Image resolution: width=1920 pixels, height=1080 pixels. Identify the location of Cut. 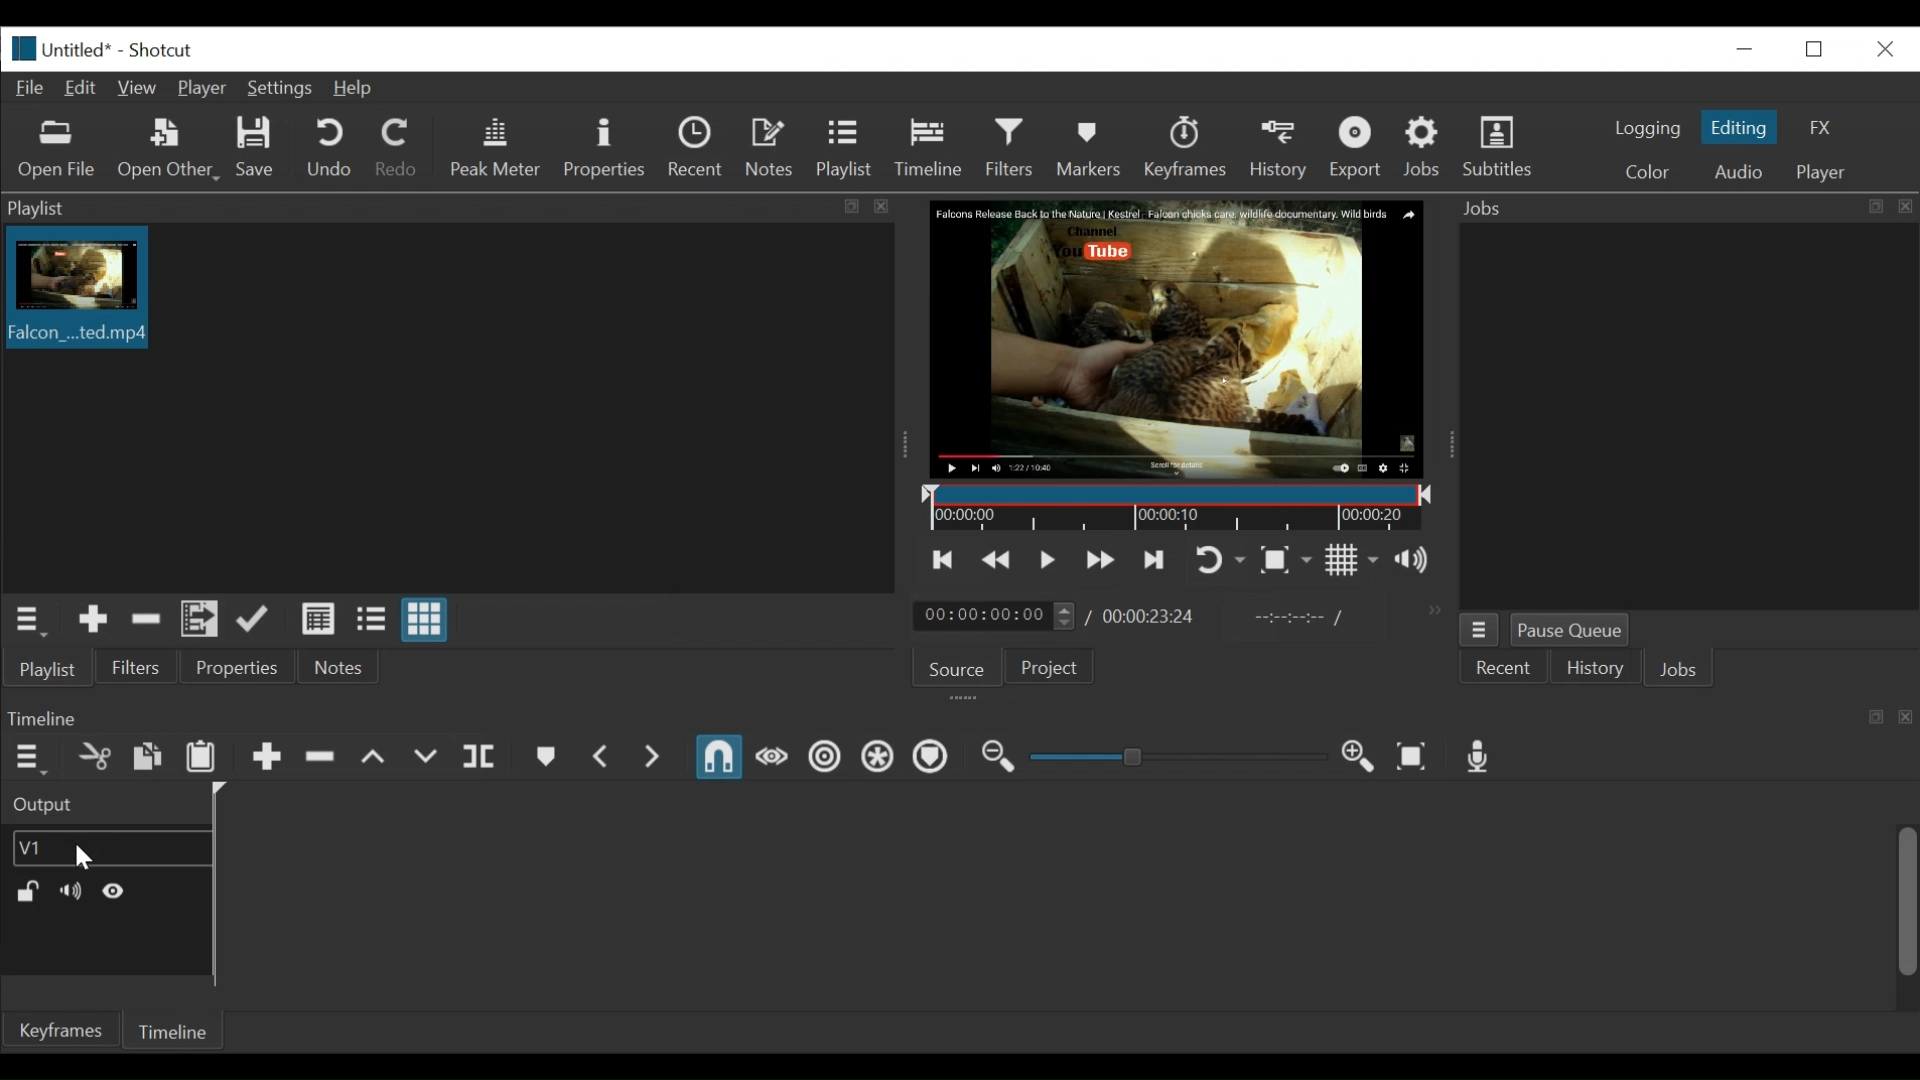
(94, 758).